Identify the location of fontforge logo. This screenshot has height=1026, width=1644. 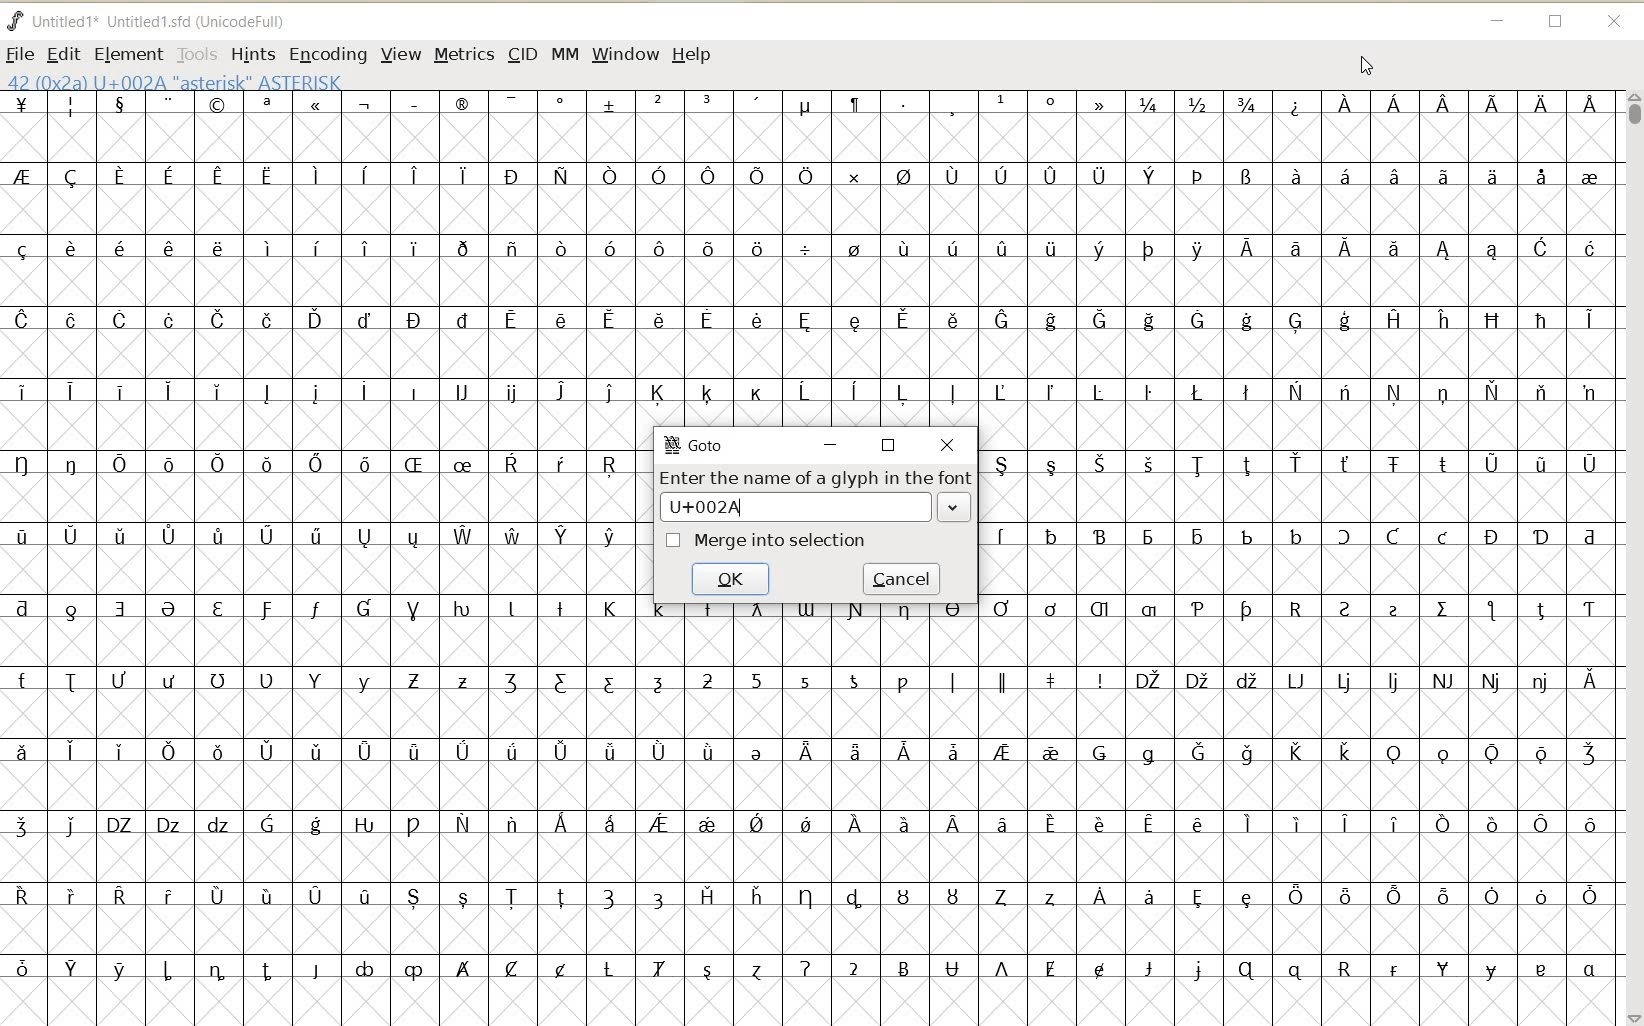
(16, 19).